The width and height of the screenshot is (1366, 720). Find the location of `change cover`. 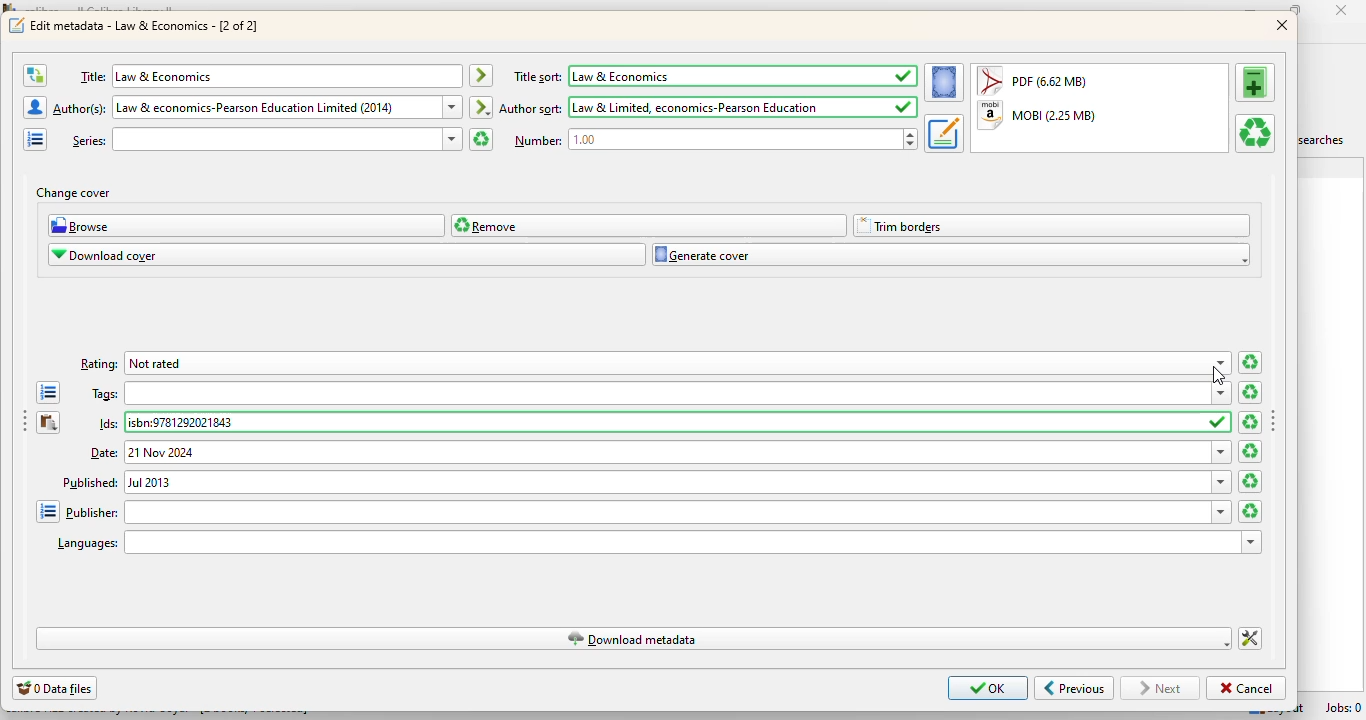

change cover is located at coordinates (73, 193).